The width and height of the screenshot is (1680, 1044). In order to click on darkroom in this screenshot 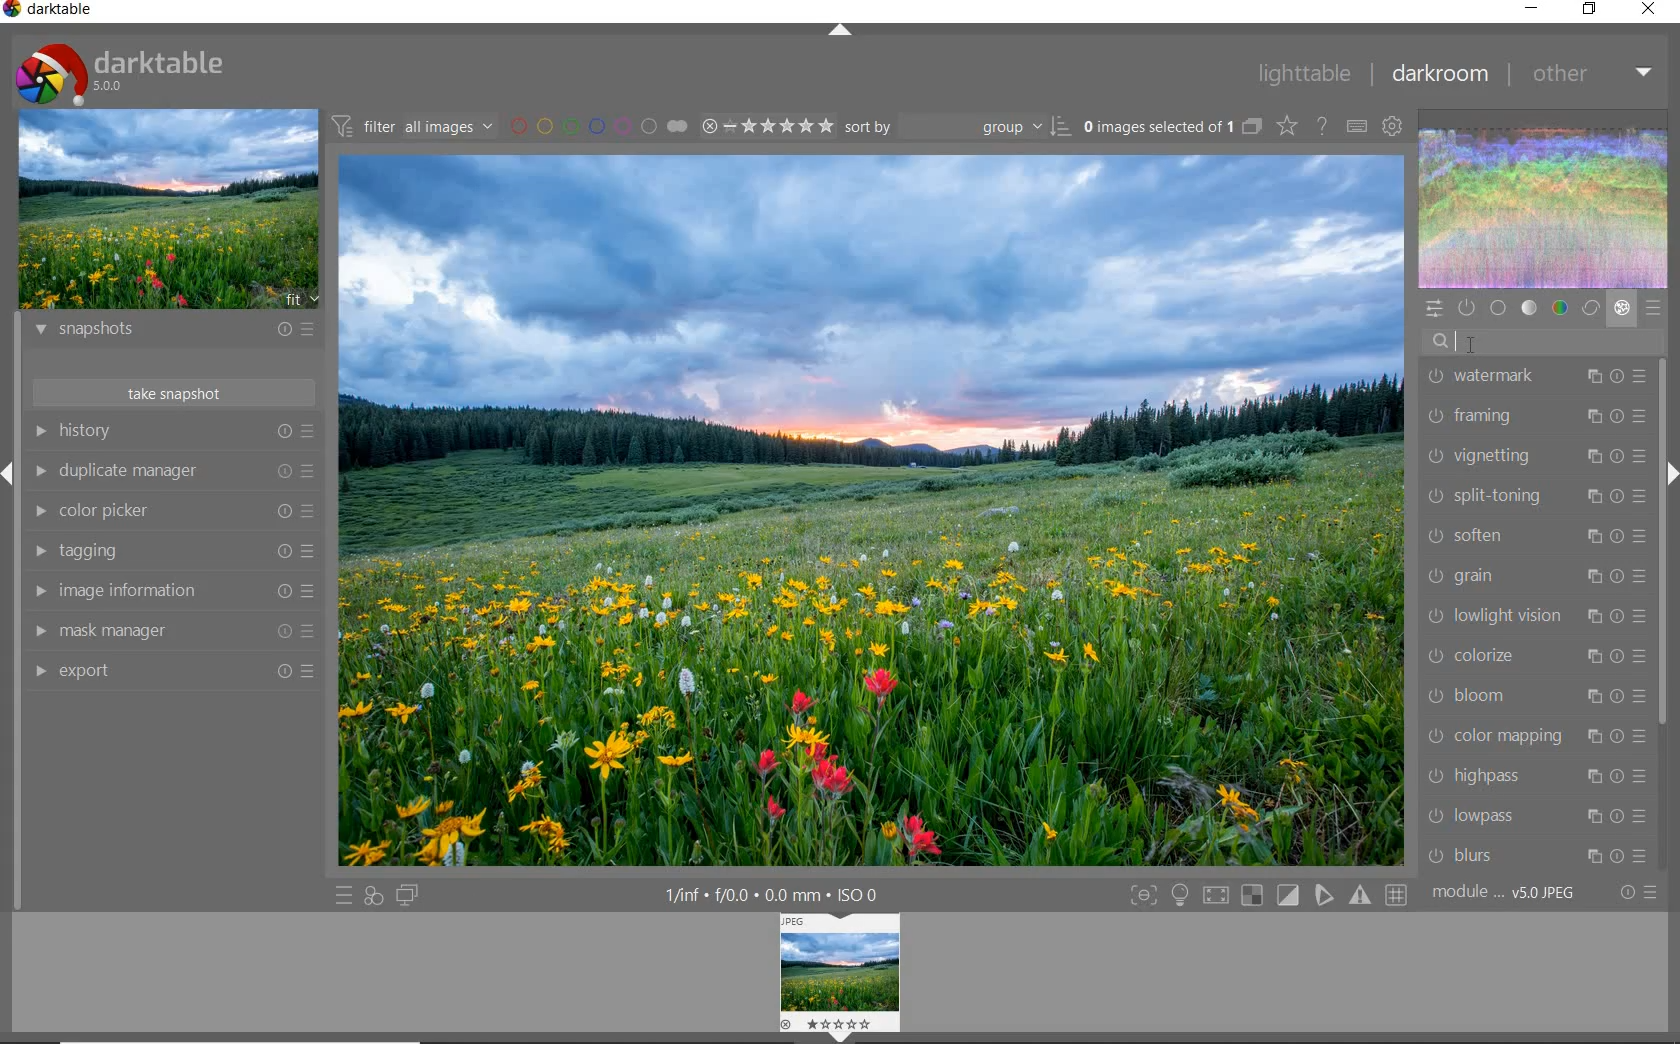, I will do `click(1443, 74)`.